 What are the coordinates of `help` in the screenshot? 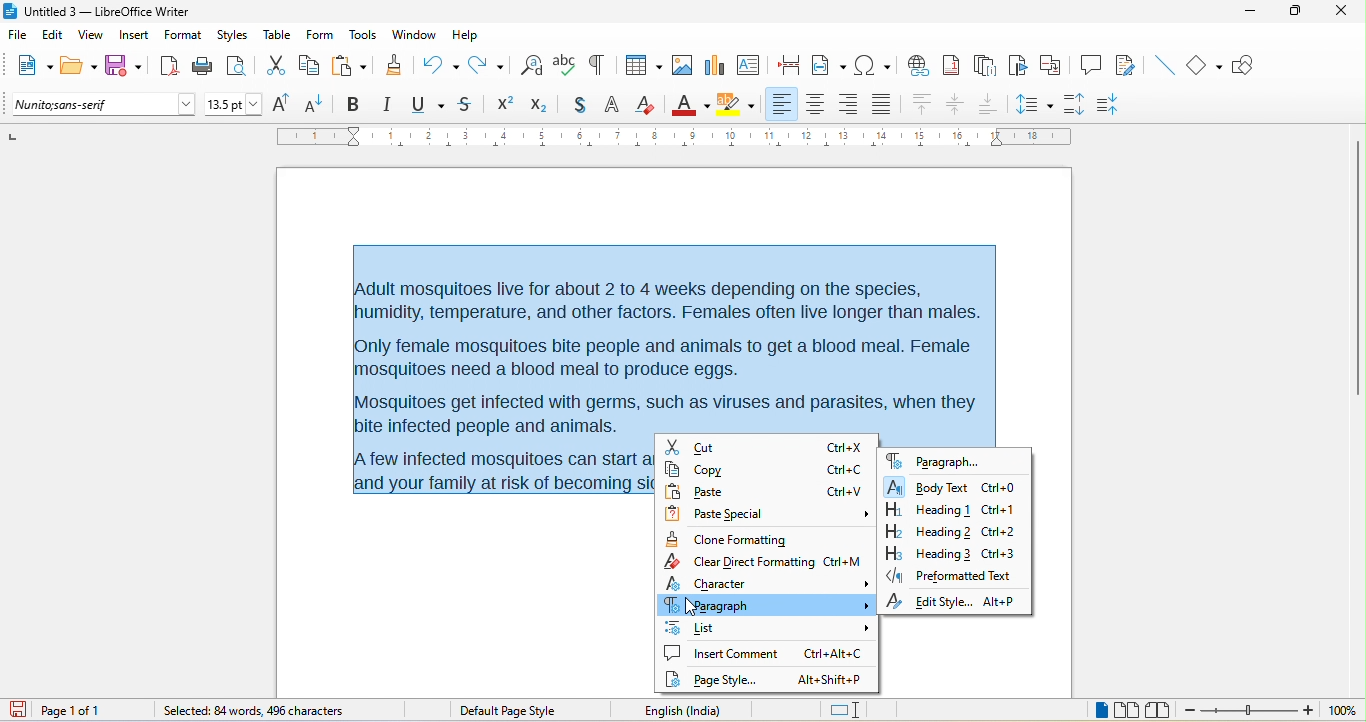 It's located at (464, 34).